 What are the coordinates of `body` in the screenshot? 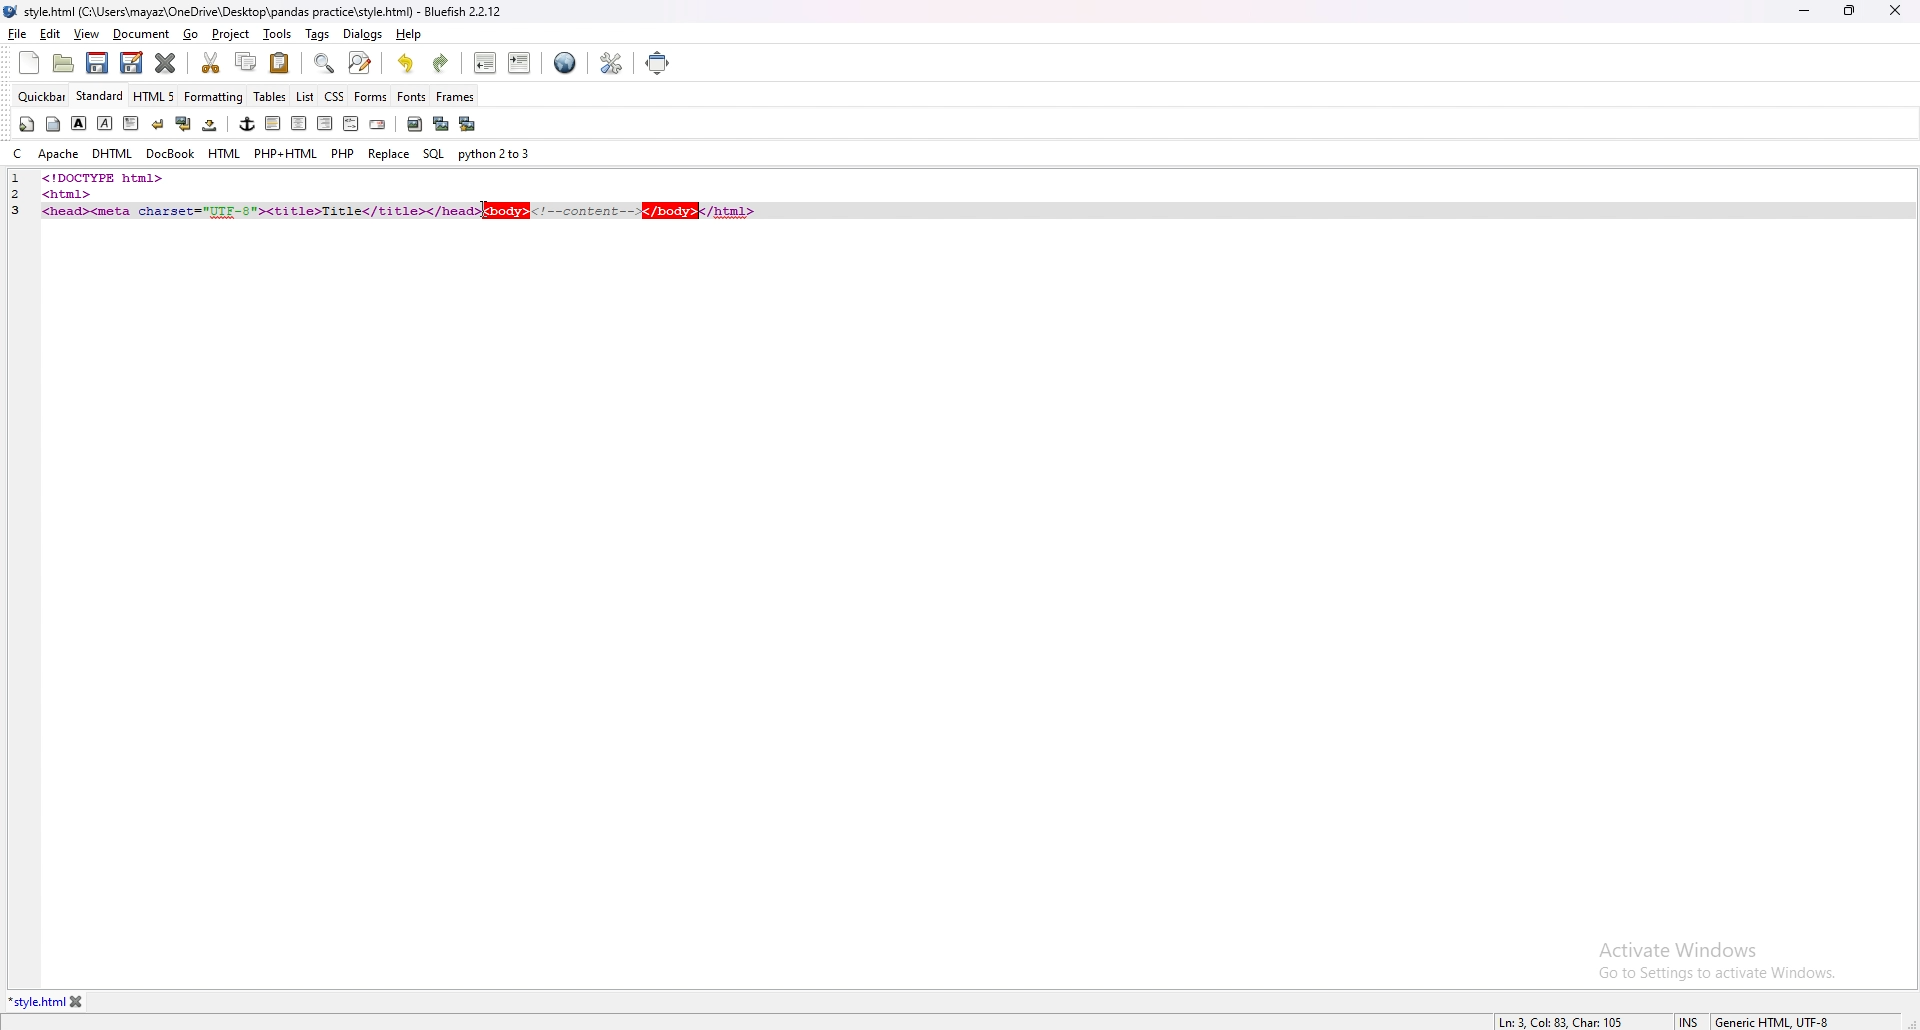 It's located at (55, 122).